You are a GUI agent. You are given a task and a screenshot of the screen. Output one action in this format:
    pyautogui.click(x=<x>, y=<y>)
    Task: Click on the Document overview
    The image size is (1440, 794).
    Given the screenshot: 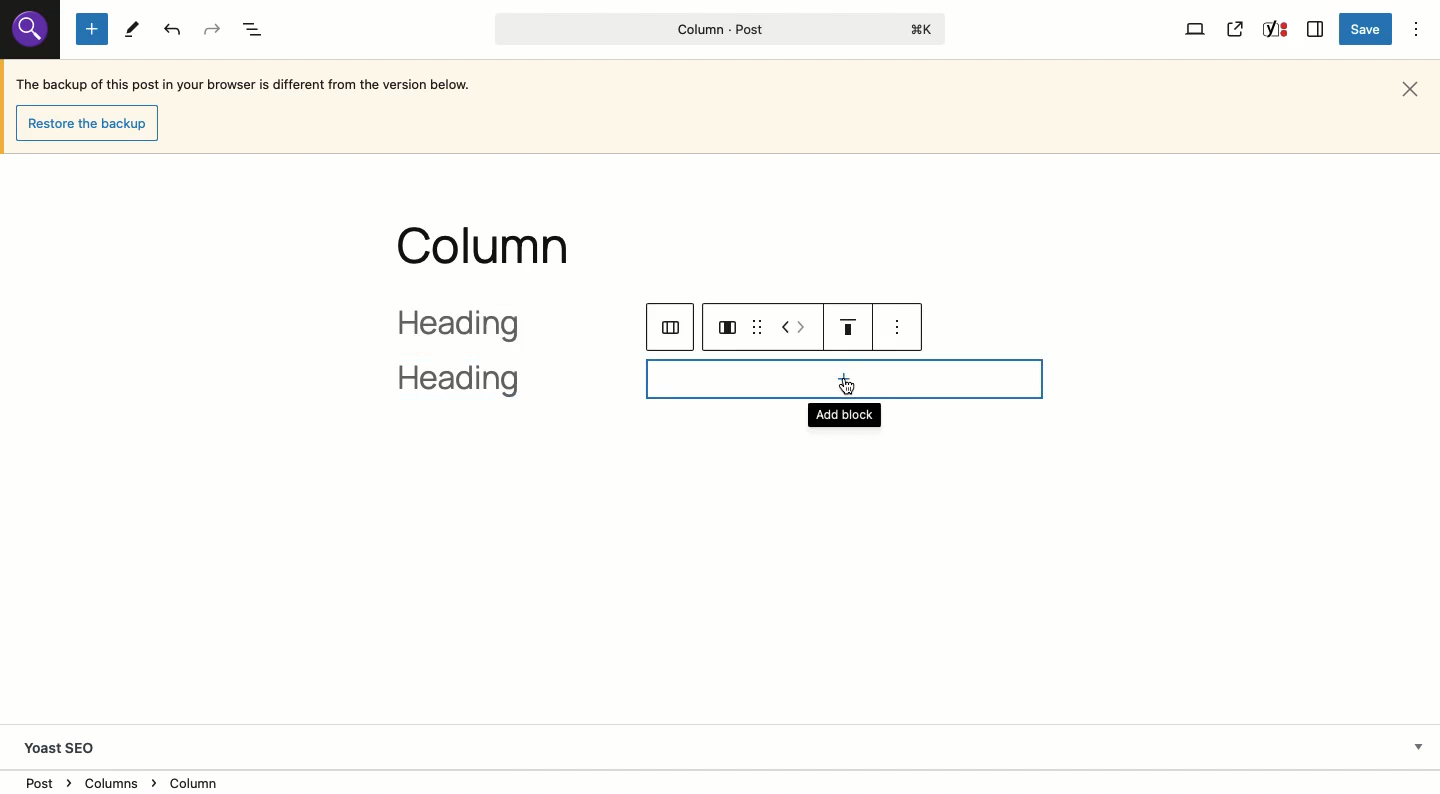 What is the action you would take?
    pyautogui.click(x=256, y=31)
    